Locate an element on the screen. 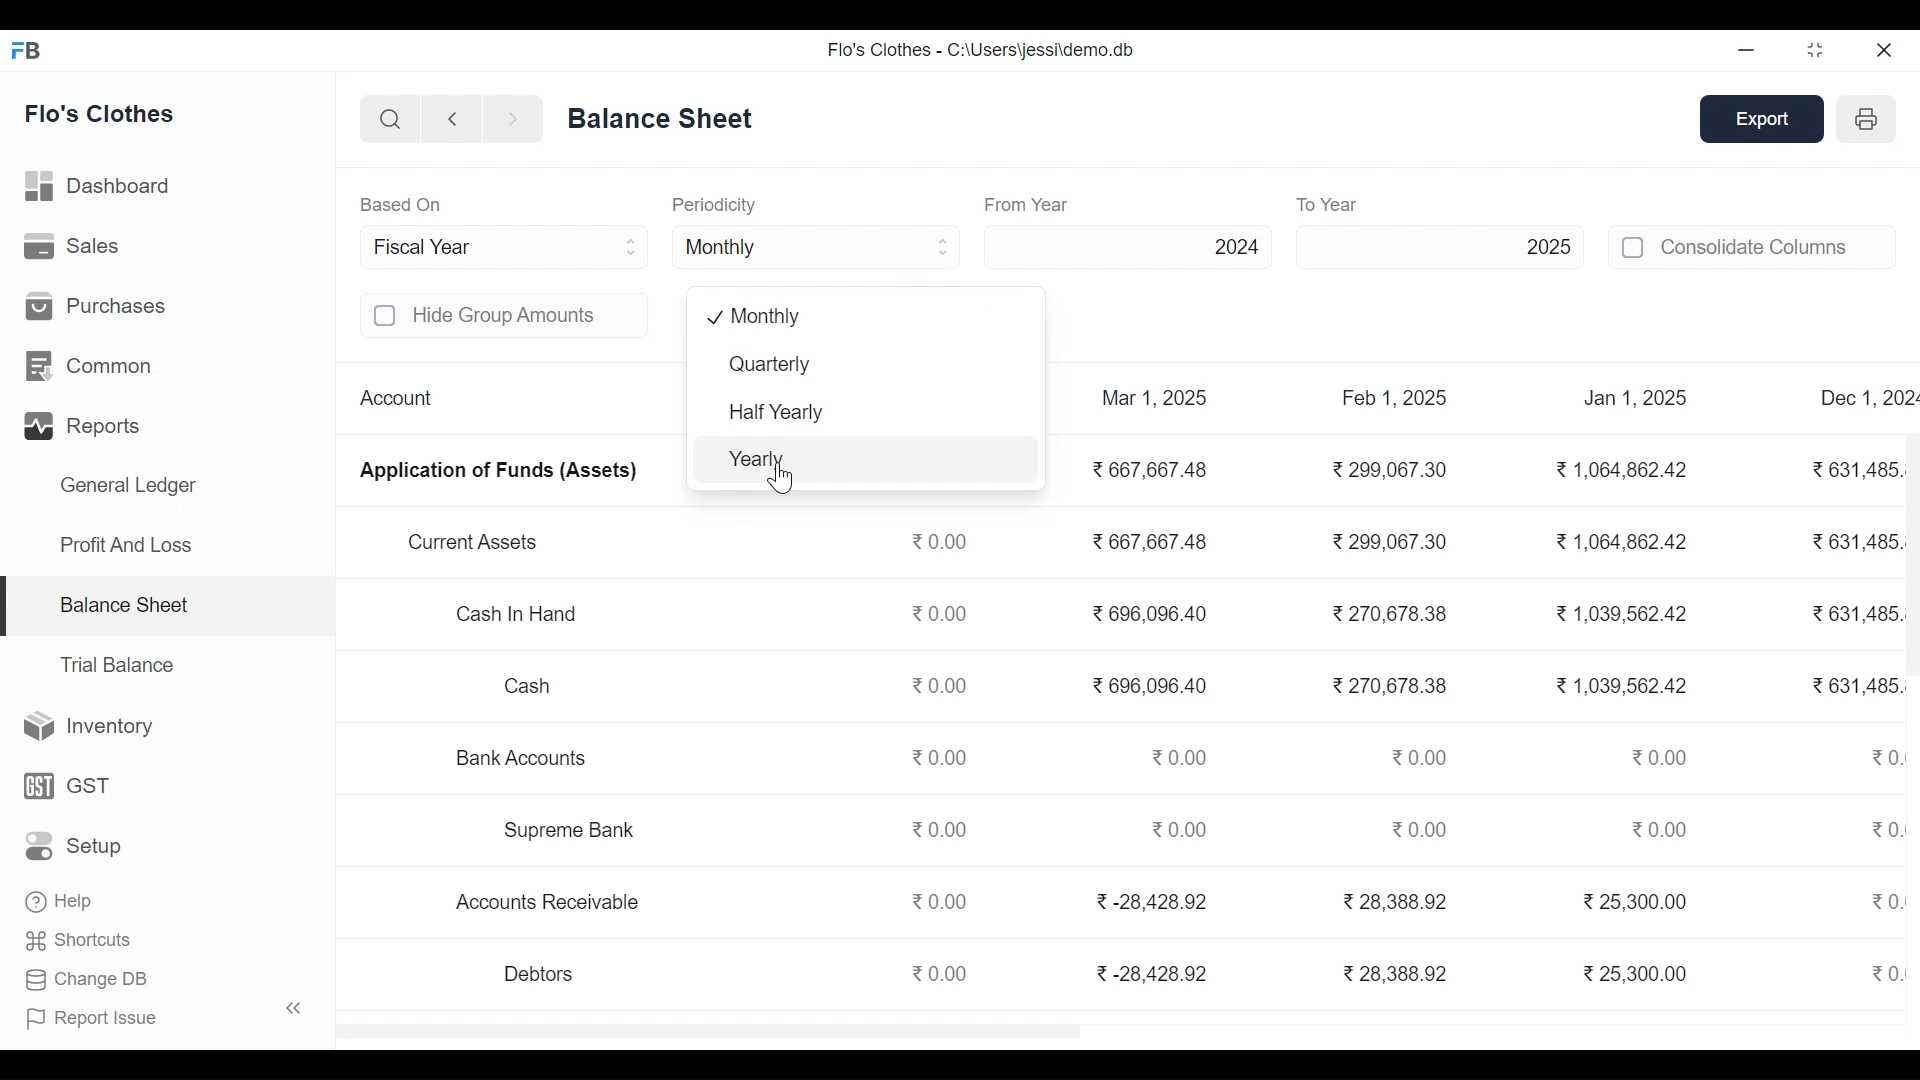  checkbox is located at coordinates (1634, 247).